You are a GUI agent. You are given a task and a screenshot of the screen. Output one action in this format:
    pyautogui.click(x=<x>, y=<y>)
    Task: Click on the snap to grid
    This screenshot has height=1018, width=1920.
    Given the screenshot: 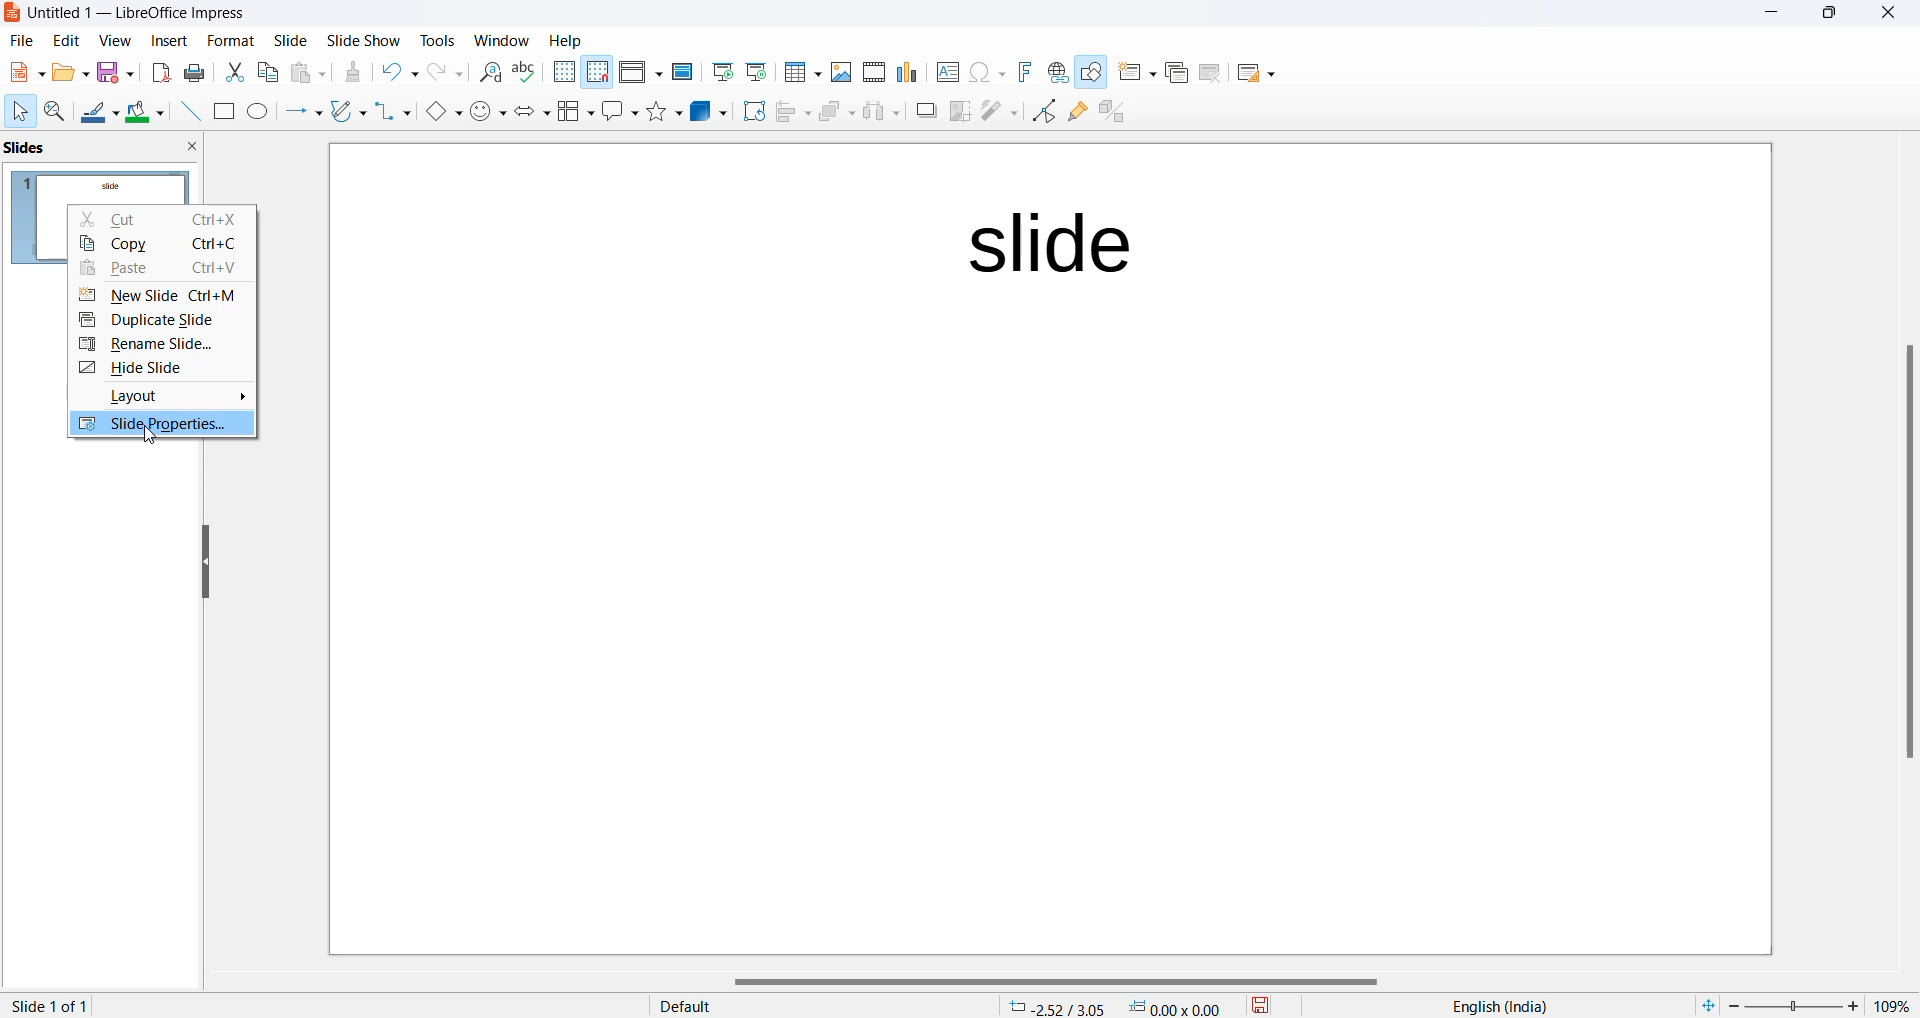 What is the action you would take?
    pyautogui.click(x=597, y=74)
    